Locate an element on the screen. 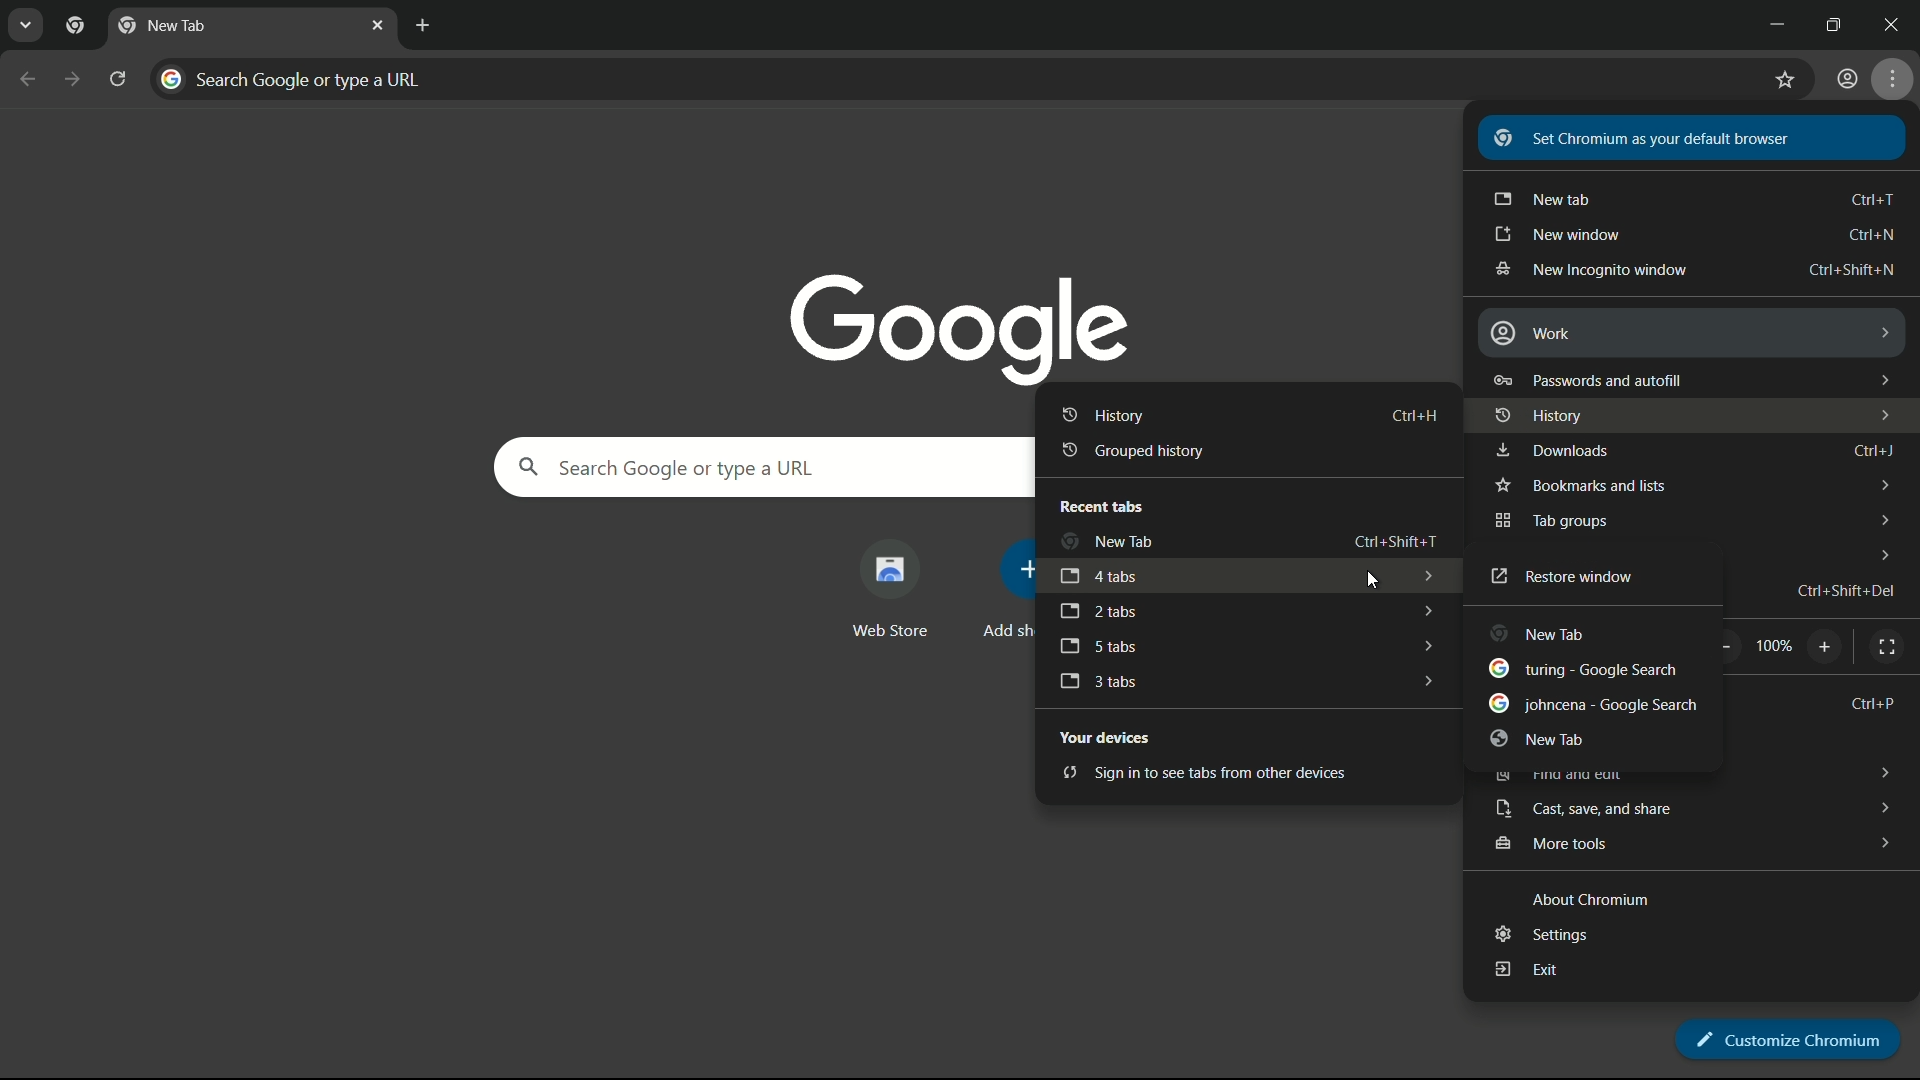 The image size is (1920, 1080). 2 tabs is located at coordinates (1098, 612).